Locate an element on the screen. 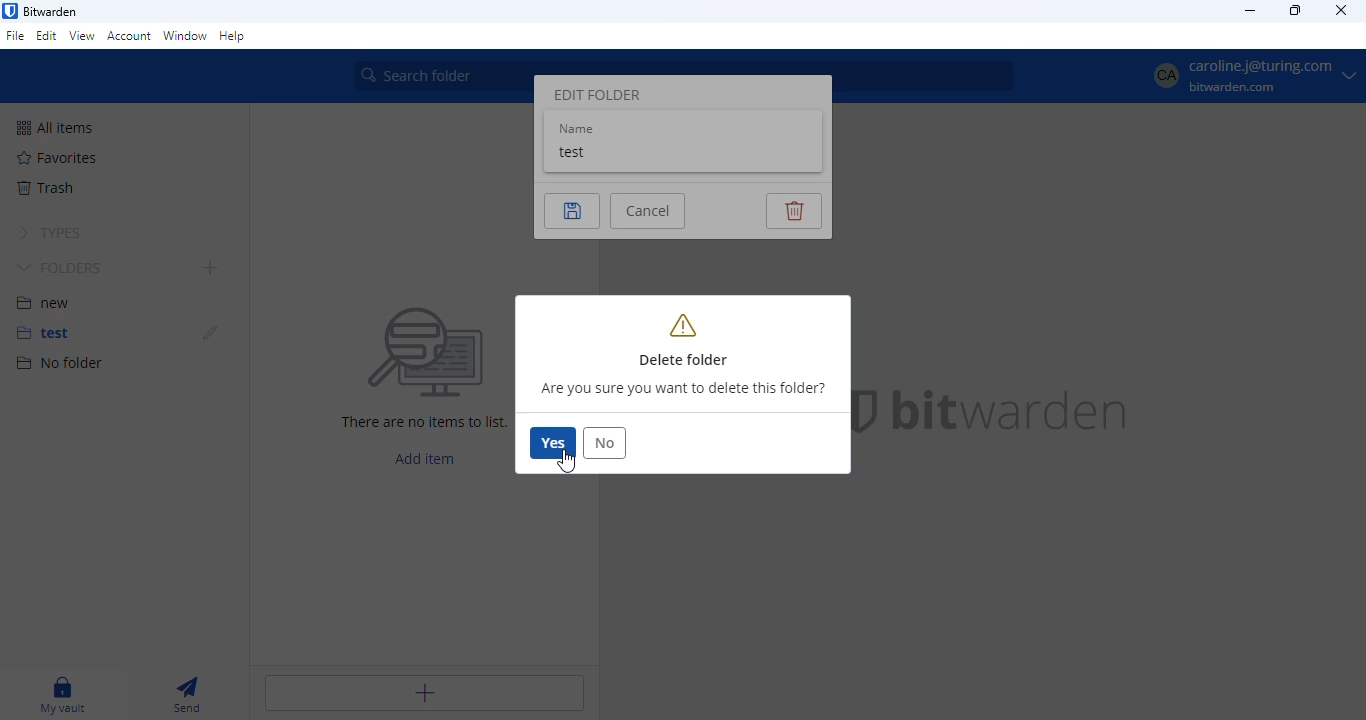 This screenshot has width=1366, height=720. view is located at coordinates (82, 36).